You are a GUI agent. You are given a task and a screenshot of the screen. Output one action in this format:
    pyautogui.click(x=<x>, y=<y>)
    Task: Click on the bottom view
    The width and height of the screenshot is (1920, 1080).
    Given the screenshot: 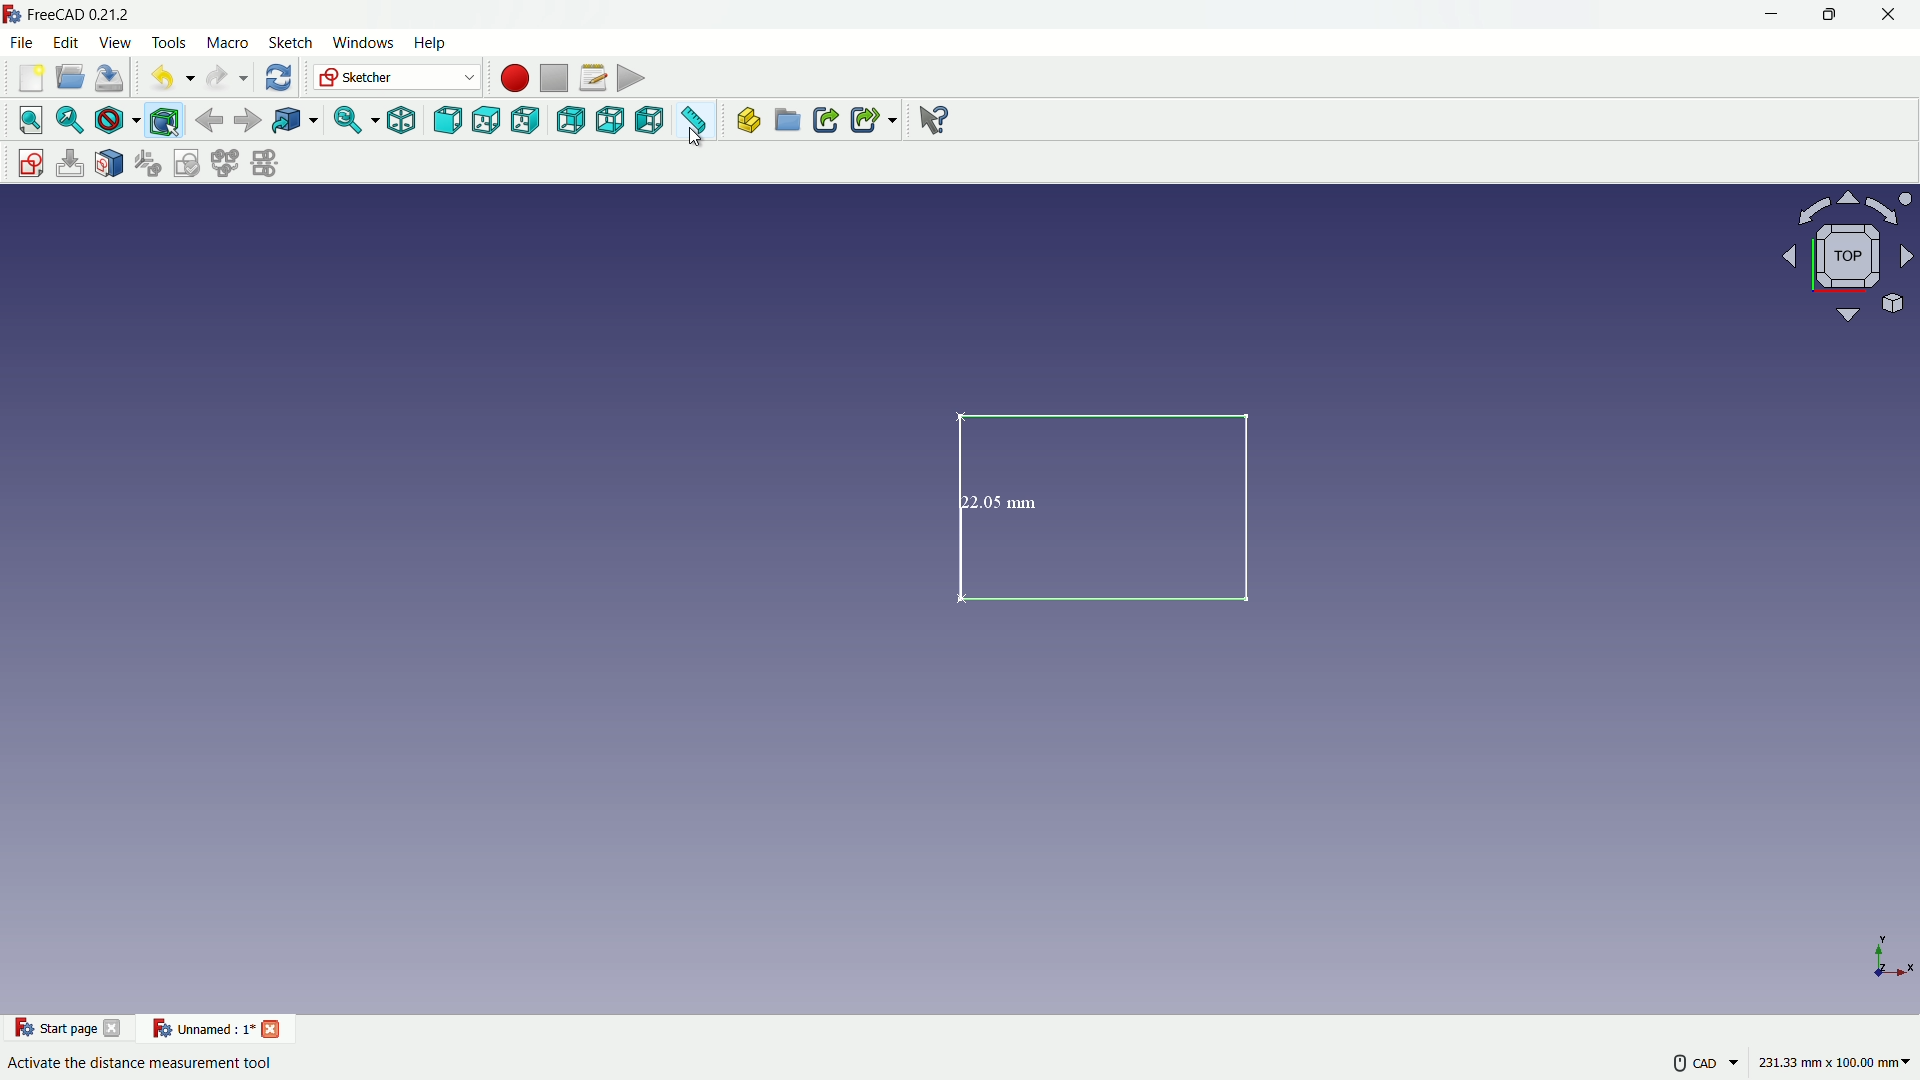 What is the action you would take?
    pyautogui.click(x=611, y=122)
    